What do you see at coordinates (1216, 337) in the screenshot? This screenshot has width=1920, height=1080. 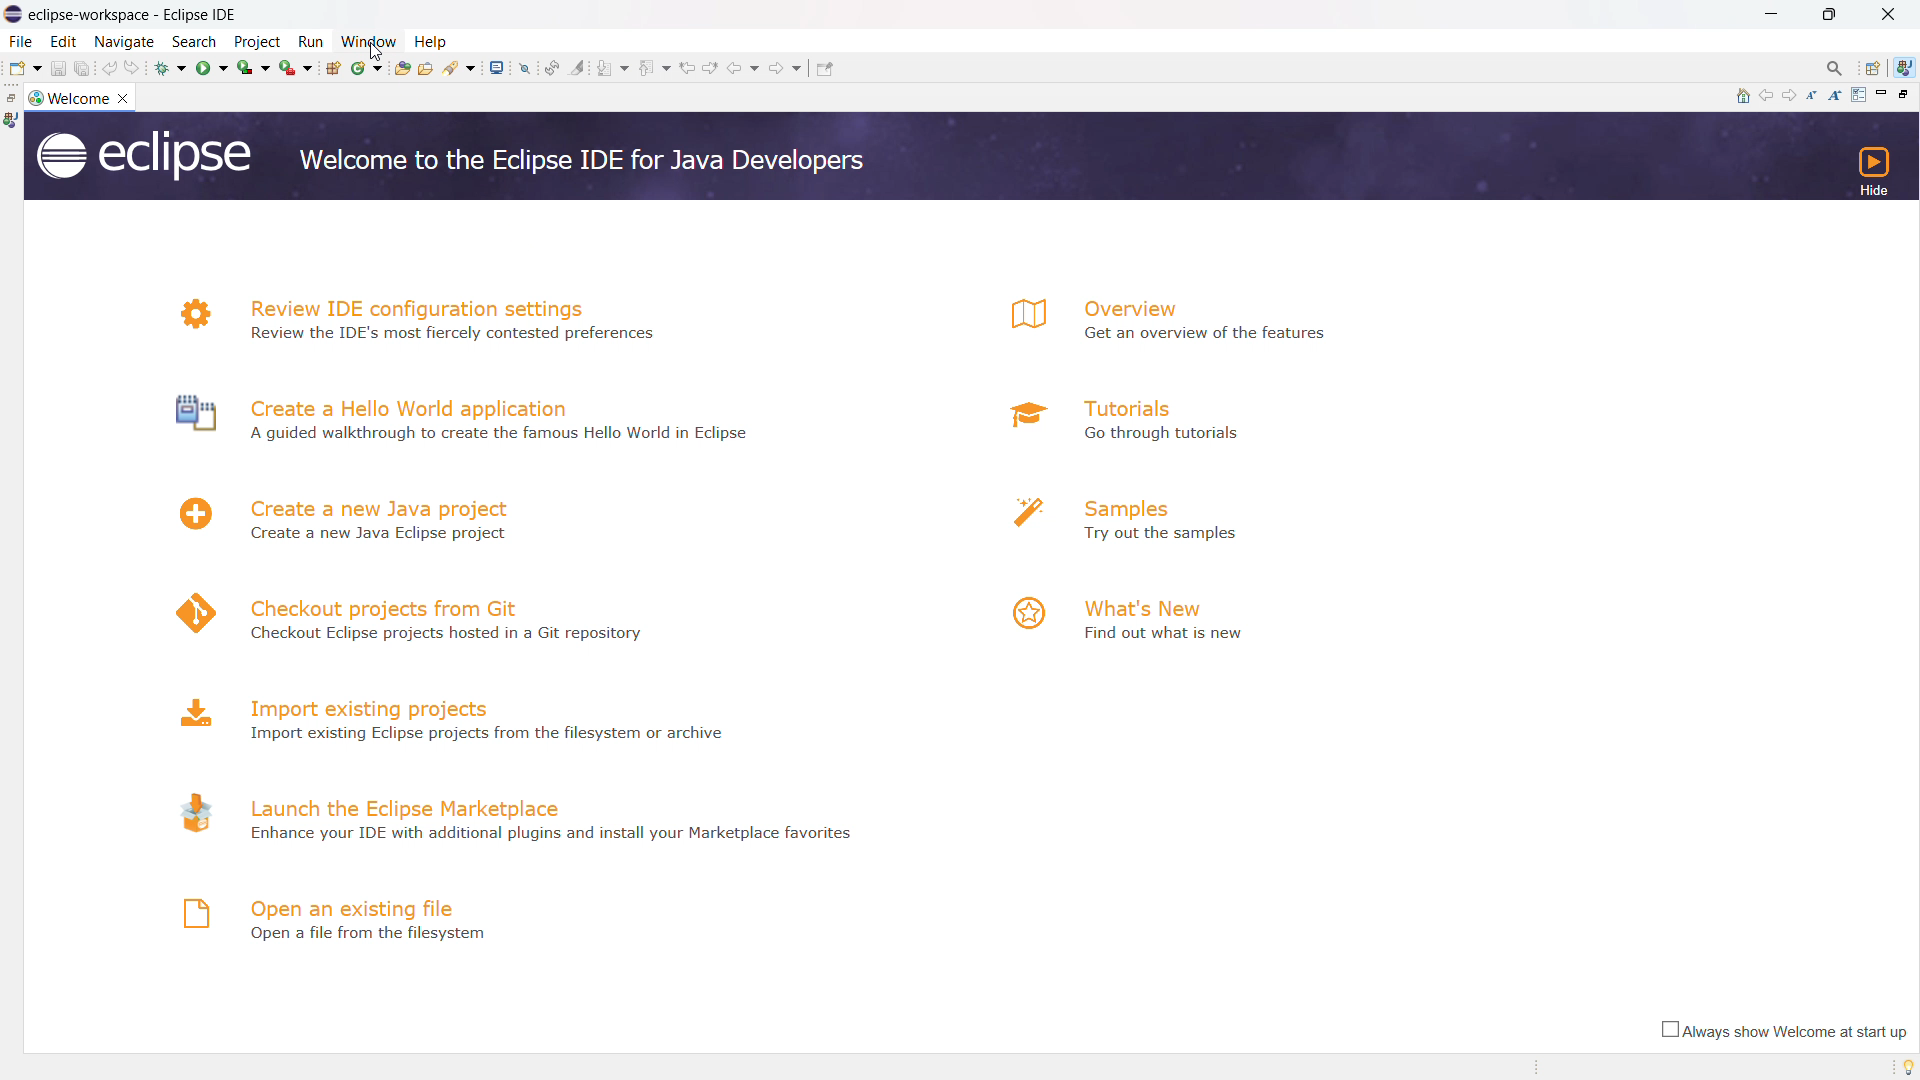 I see `Get an overview of the features` at bounding box center [1216, 337].